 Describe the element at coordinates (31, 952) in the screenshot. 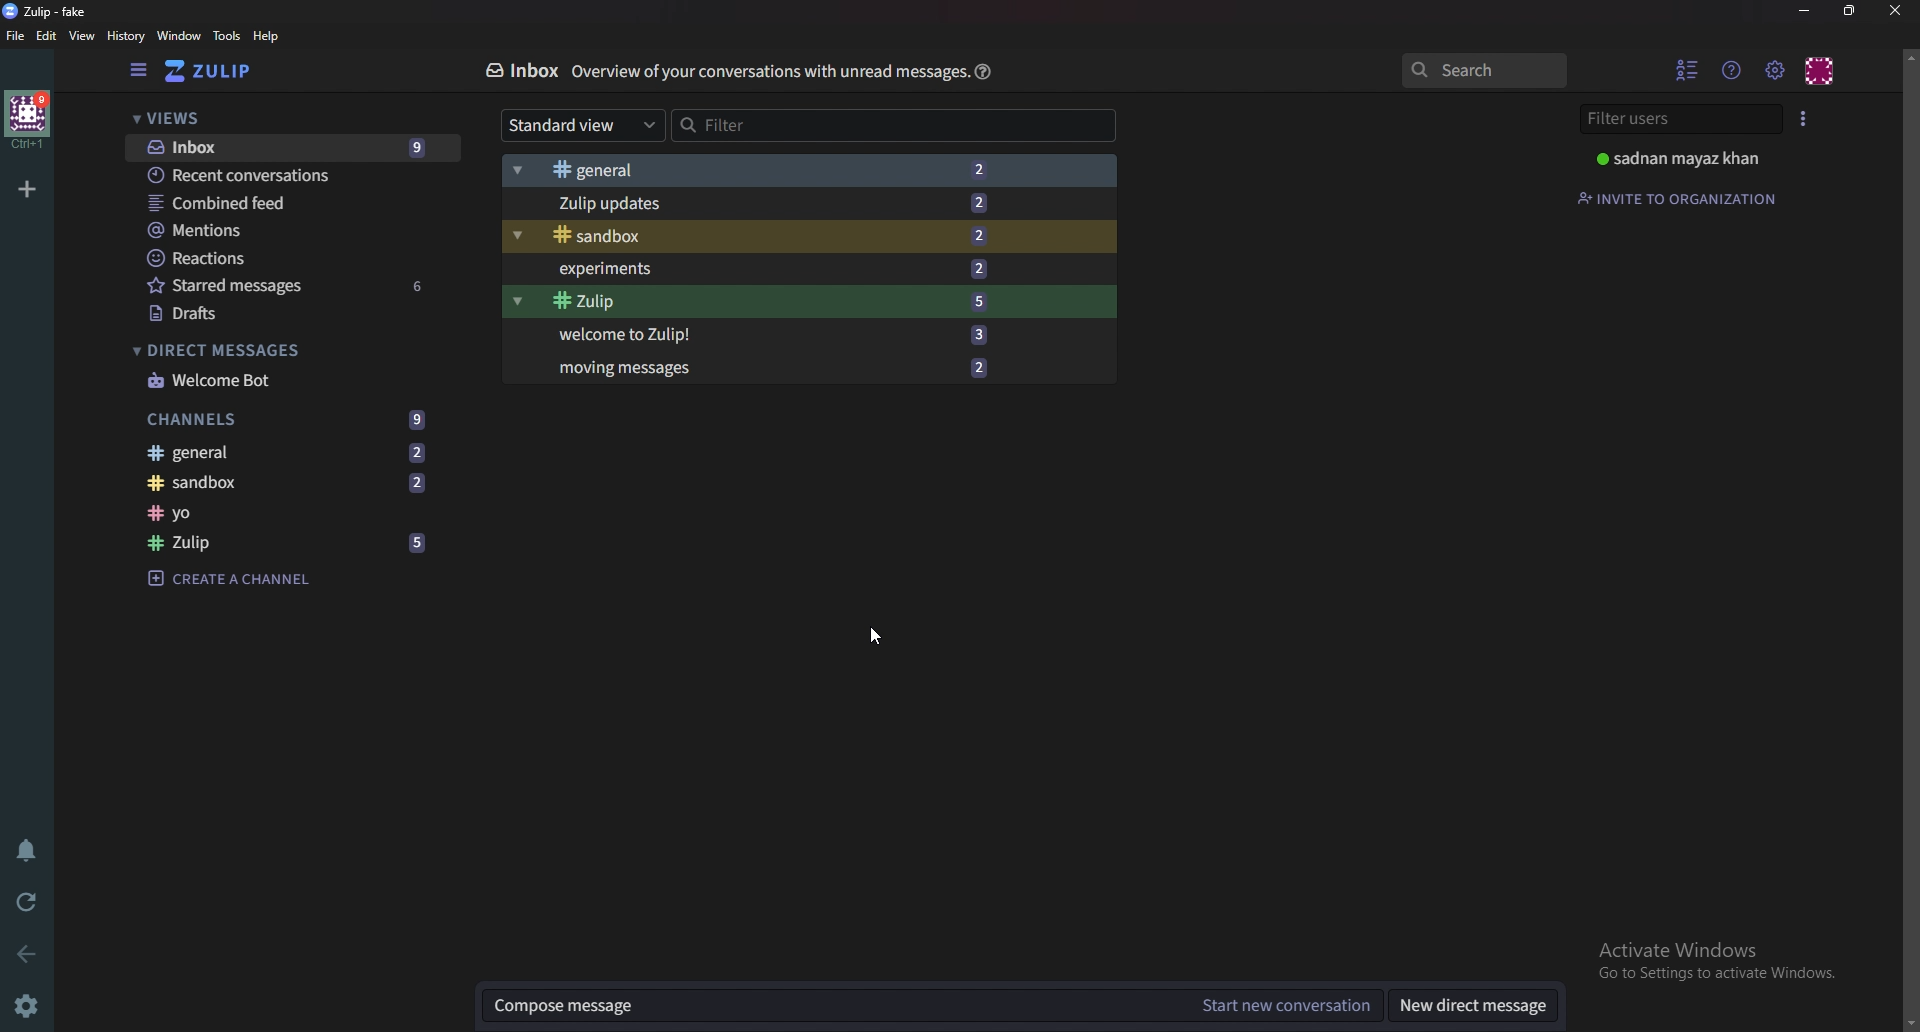

I see `back` at that location.